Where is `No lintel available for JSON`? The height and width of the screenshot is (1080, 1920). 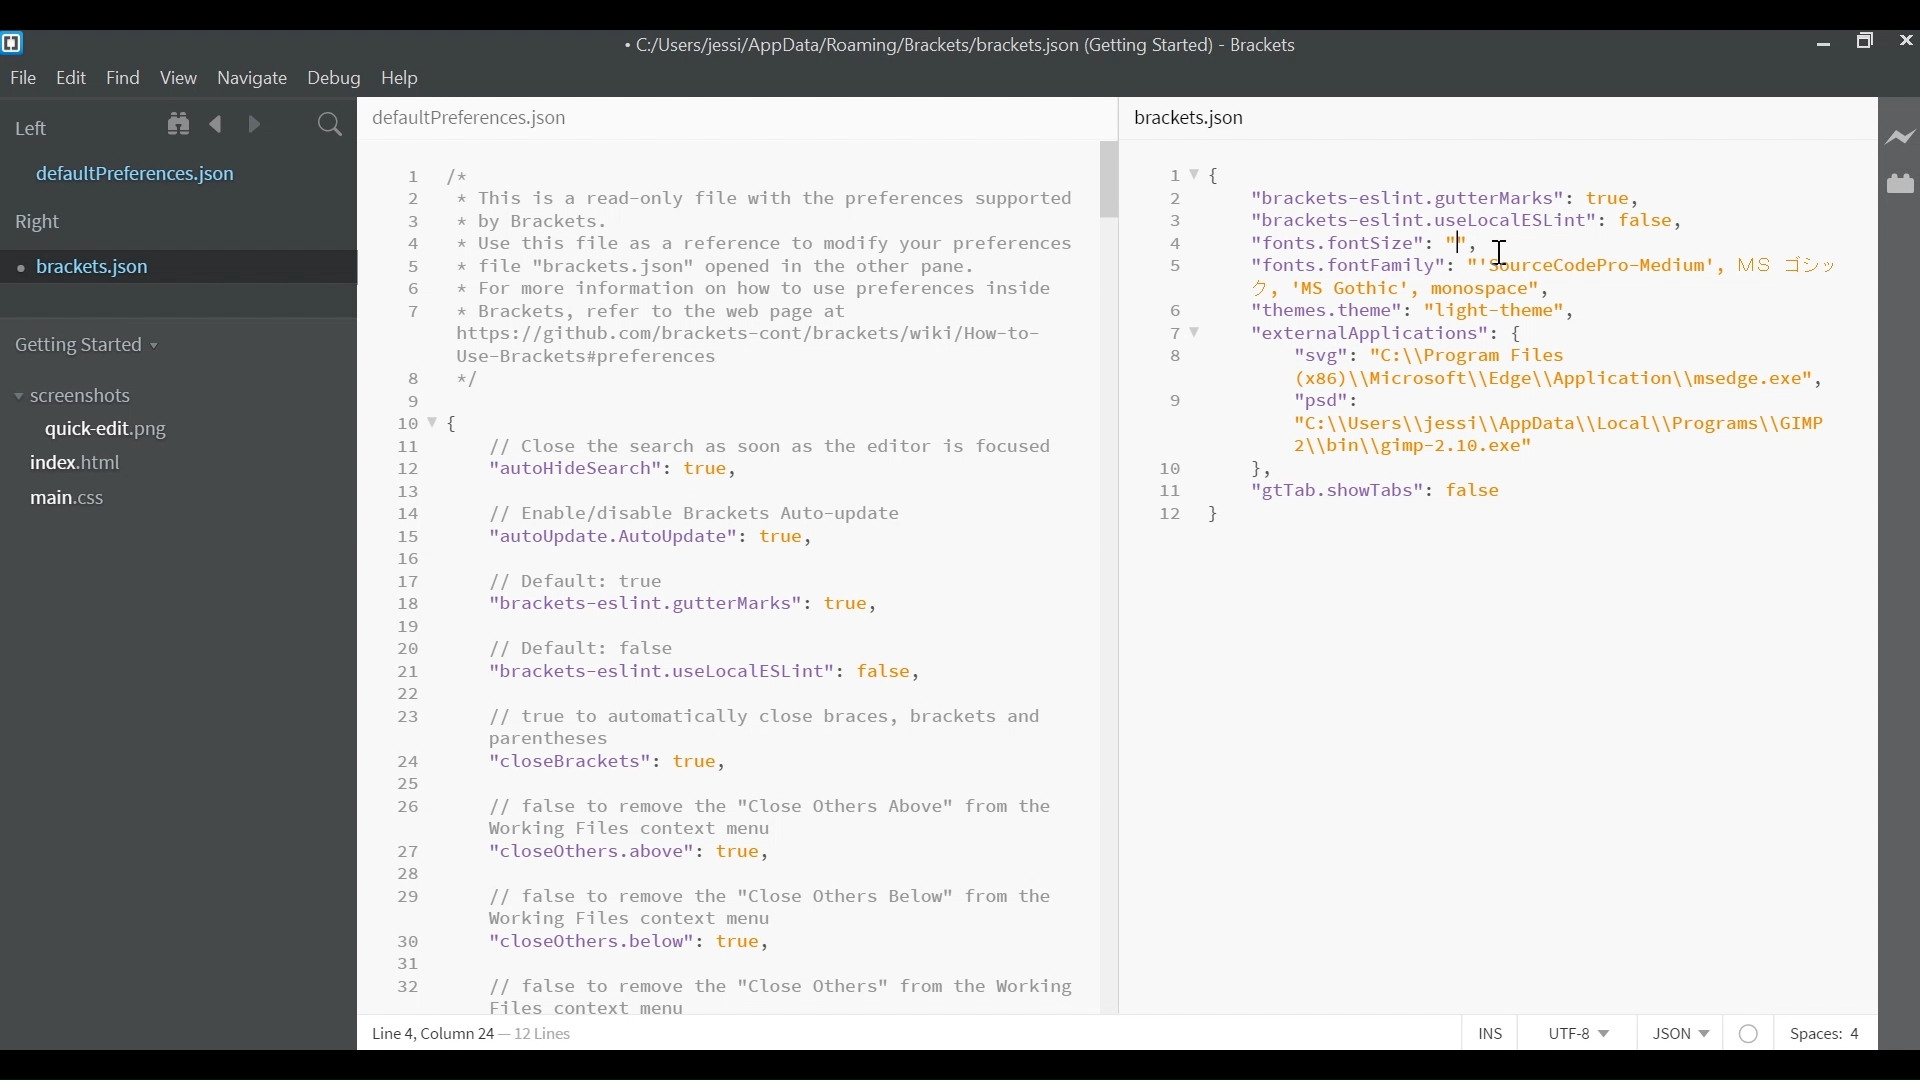 No lintel available for JSON is located at coordinates (1750, 1031).